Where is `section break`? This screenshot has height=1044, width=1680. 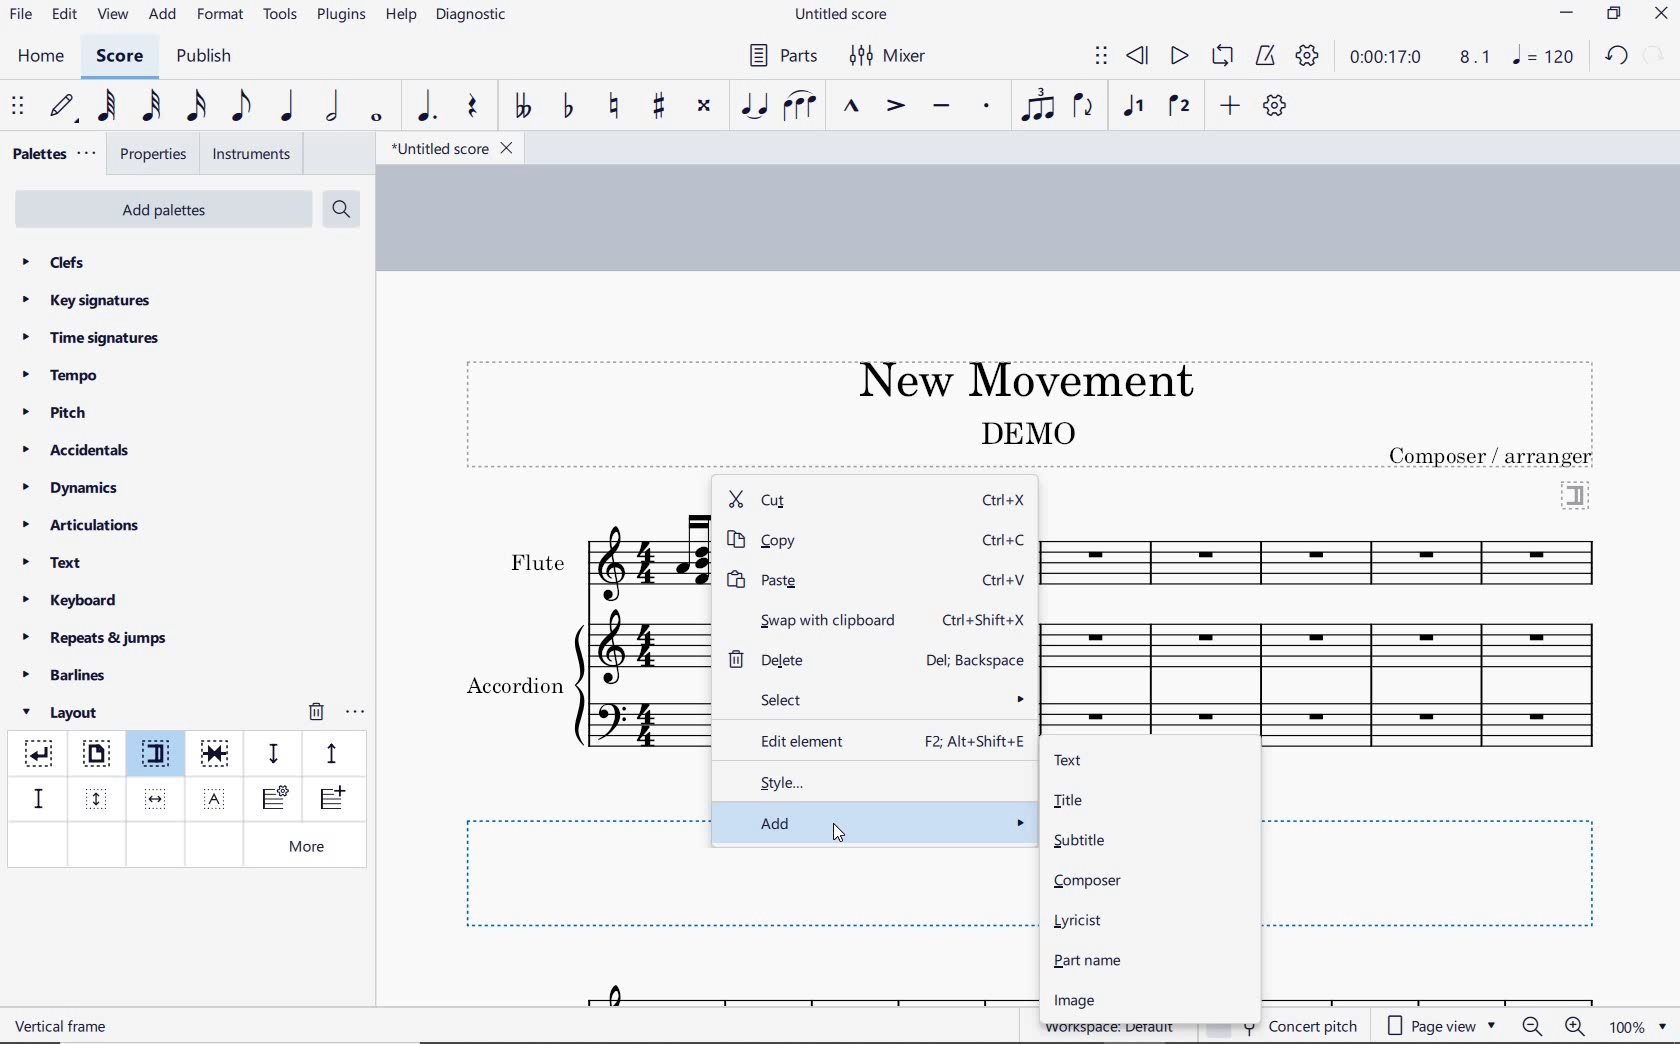 section break is located at coordinates (1576, 493).